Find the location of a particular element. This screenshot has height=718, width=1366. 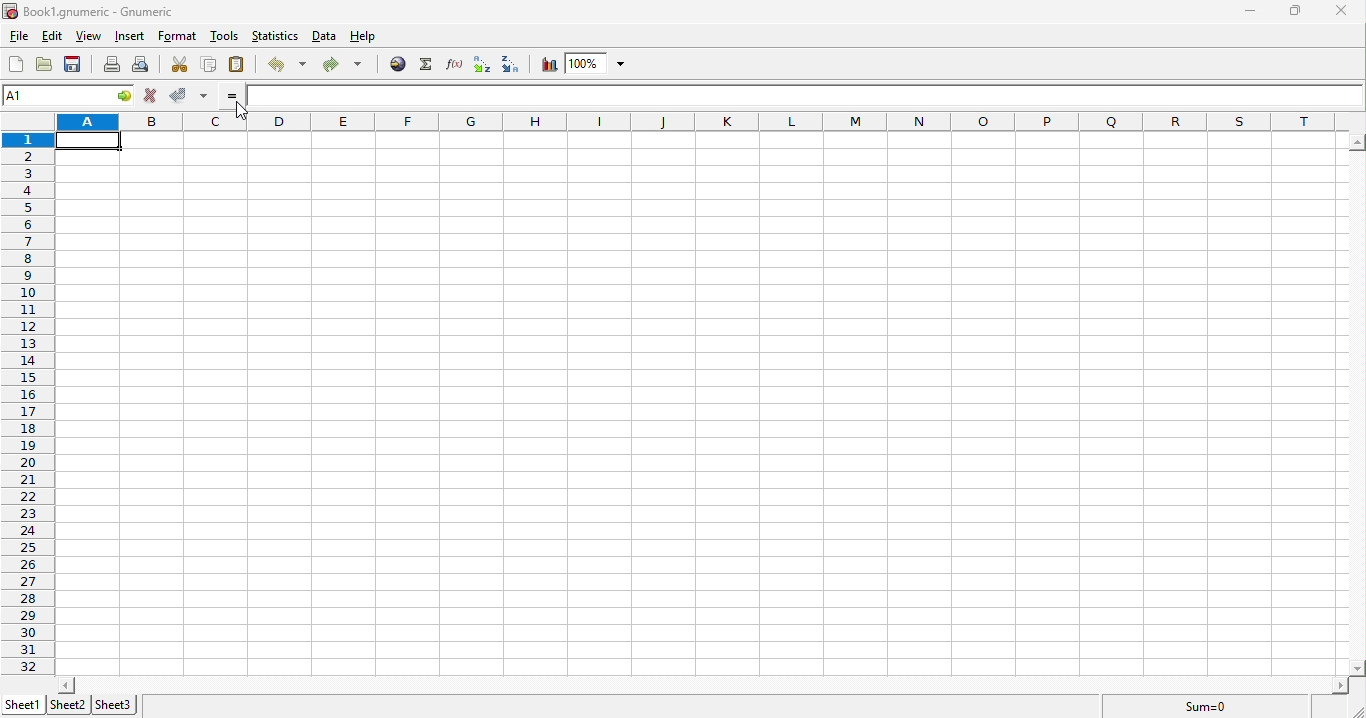

reject is located at coordinates (153, 96).